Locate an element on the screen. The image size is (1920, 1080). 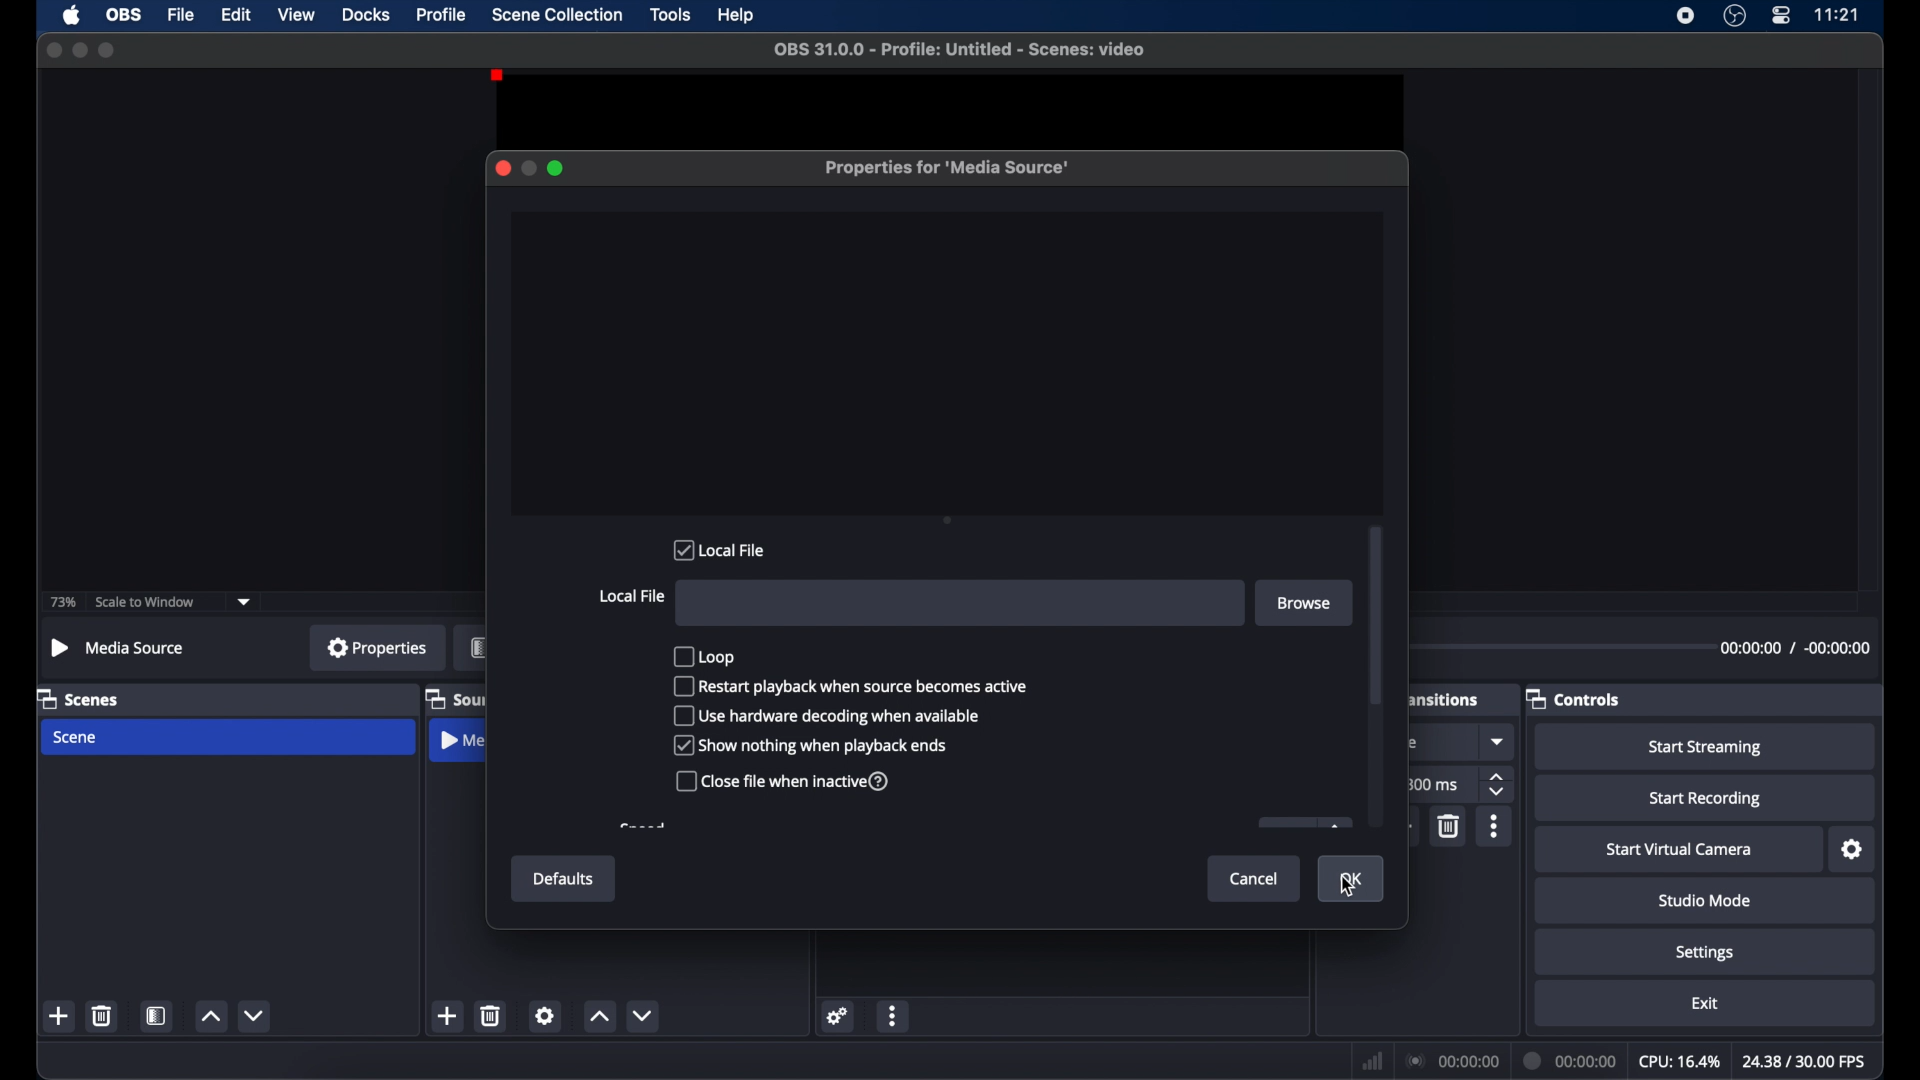
local file is located at coordinates (719, 549).